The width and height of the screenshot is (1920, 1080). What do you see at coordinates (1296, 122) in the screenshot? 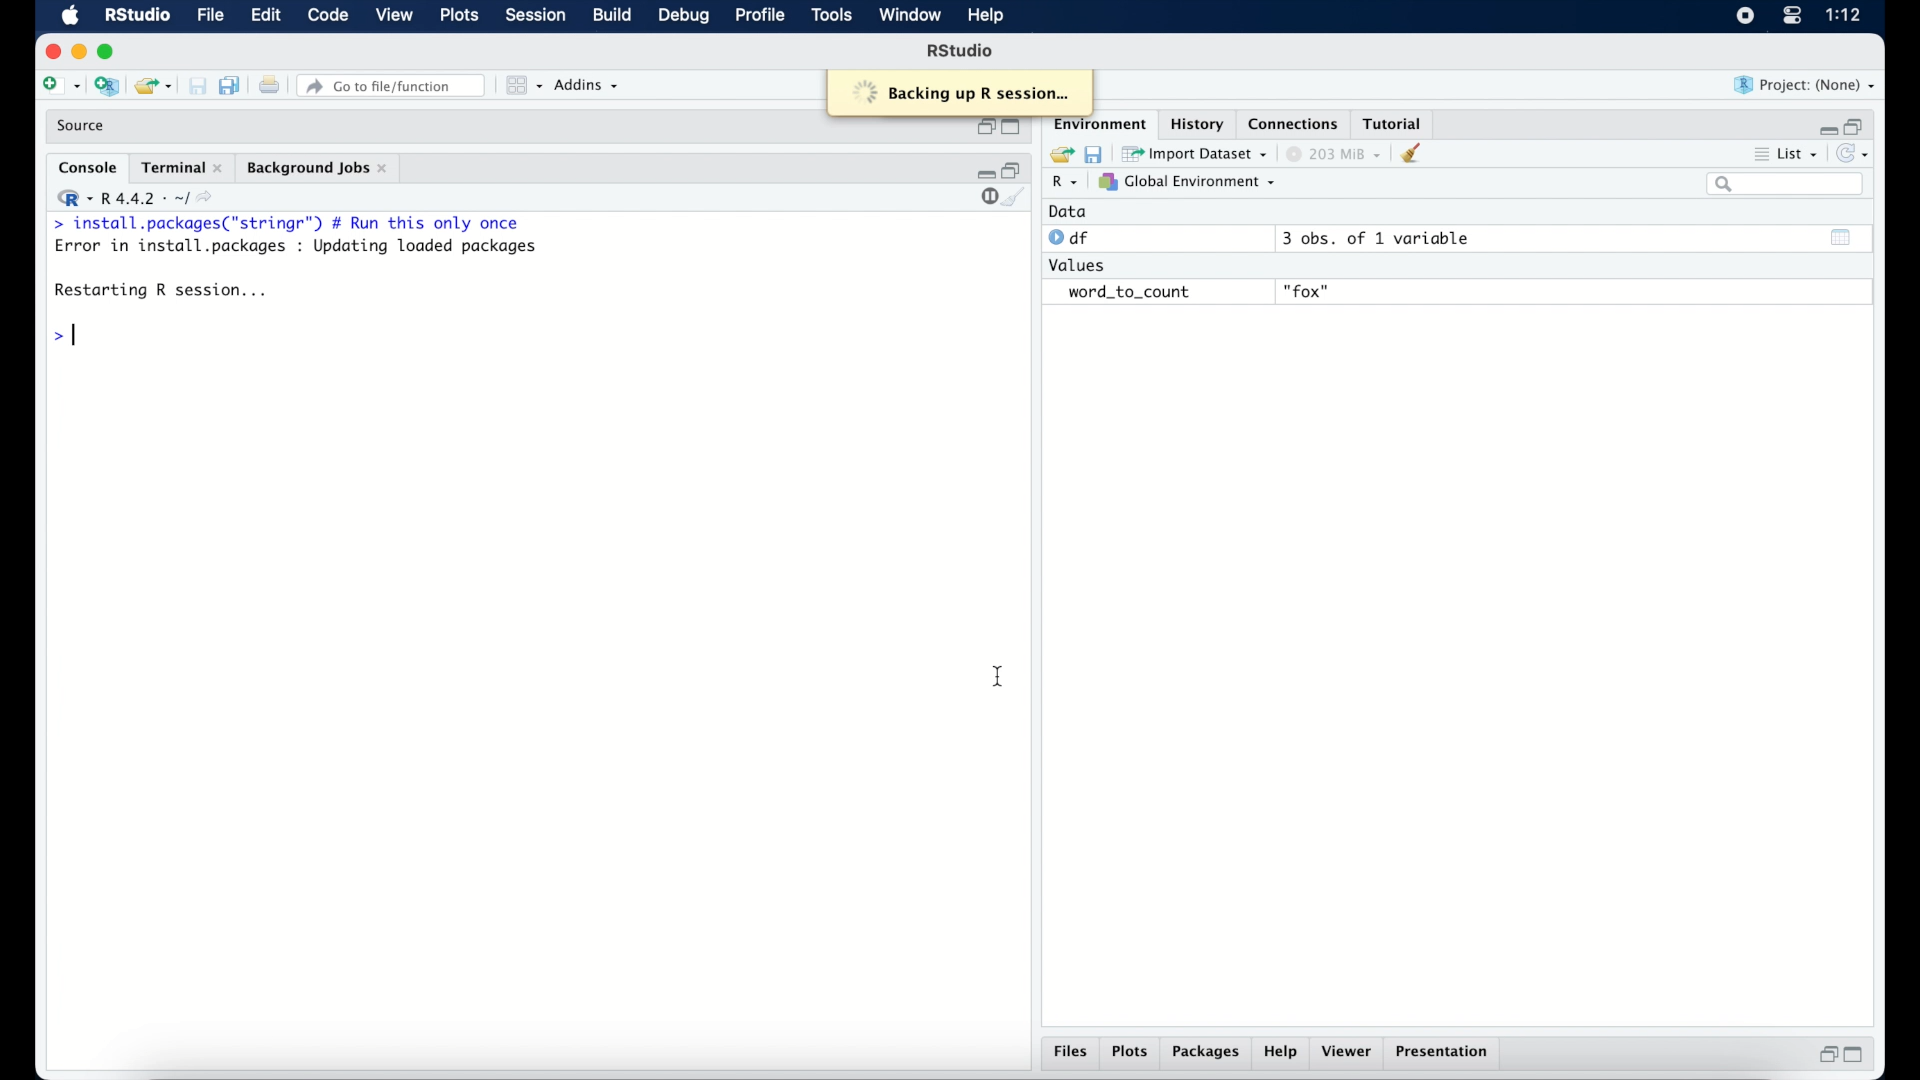
I see `connections` at bounding box center [1296, 122].